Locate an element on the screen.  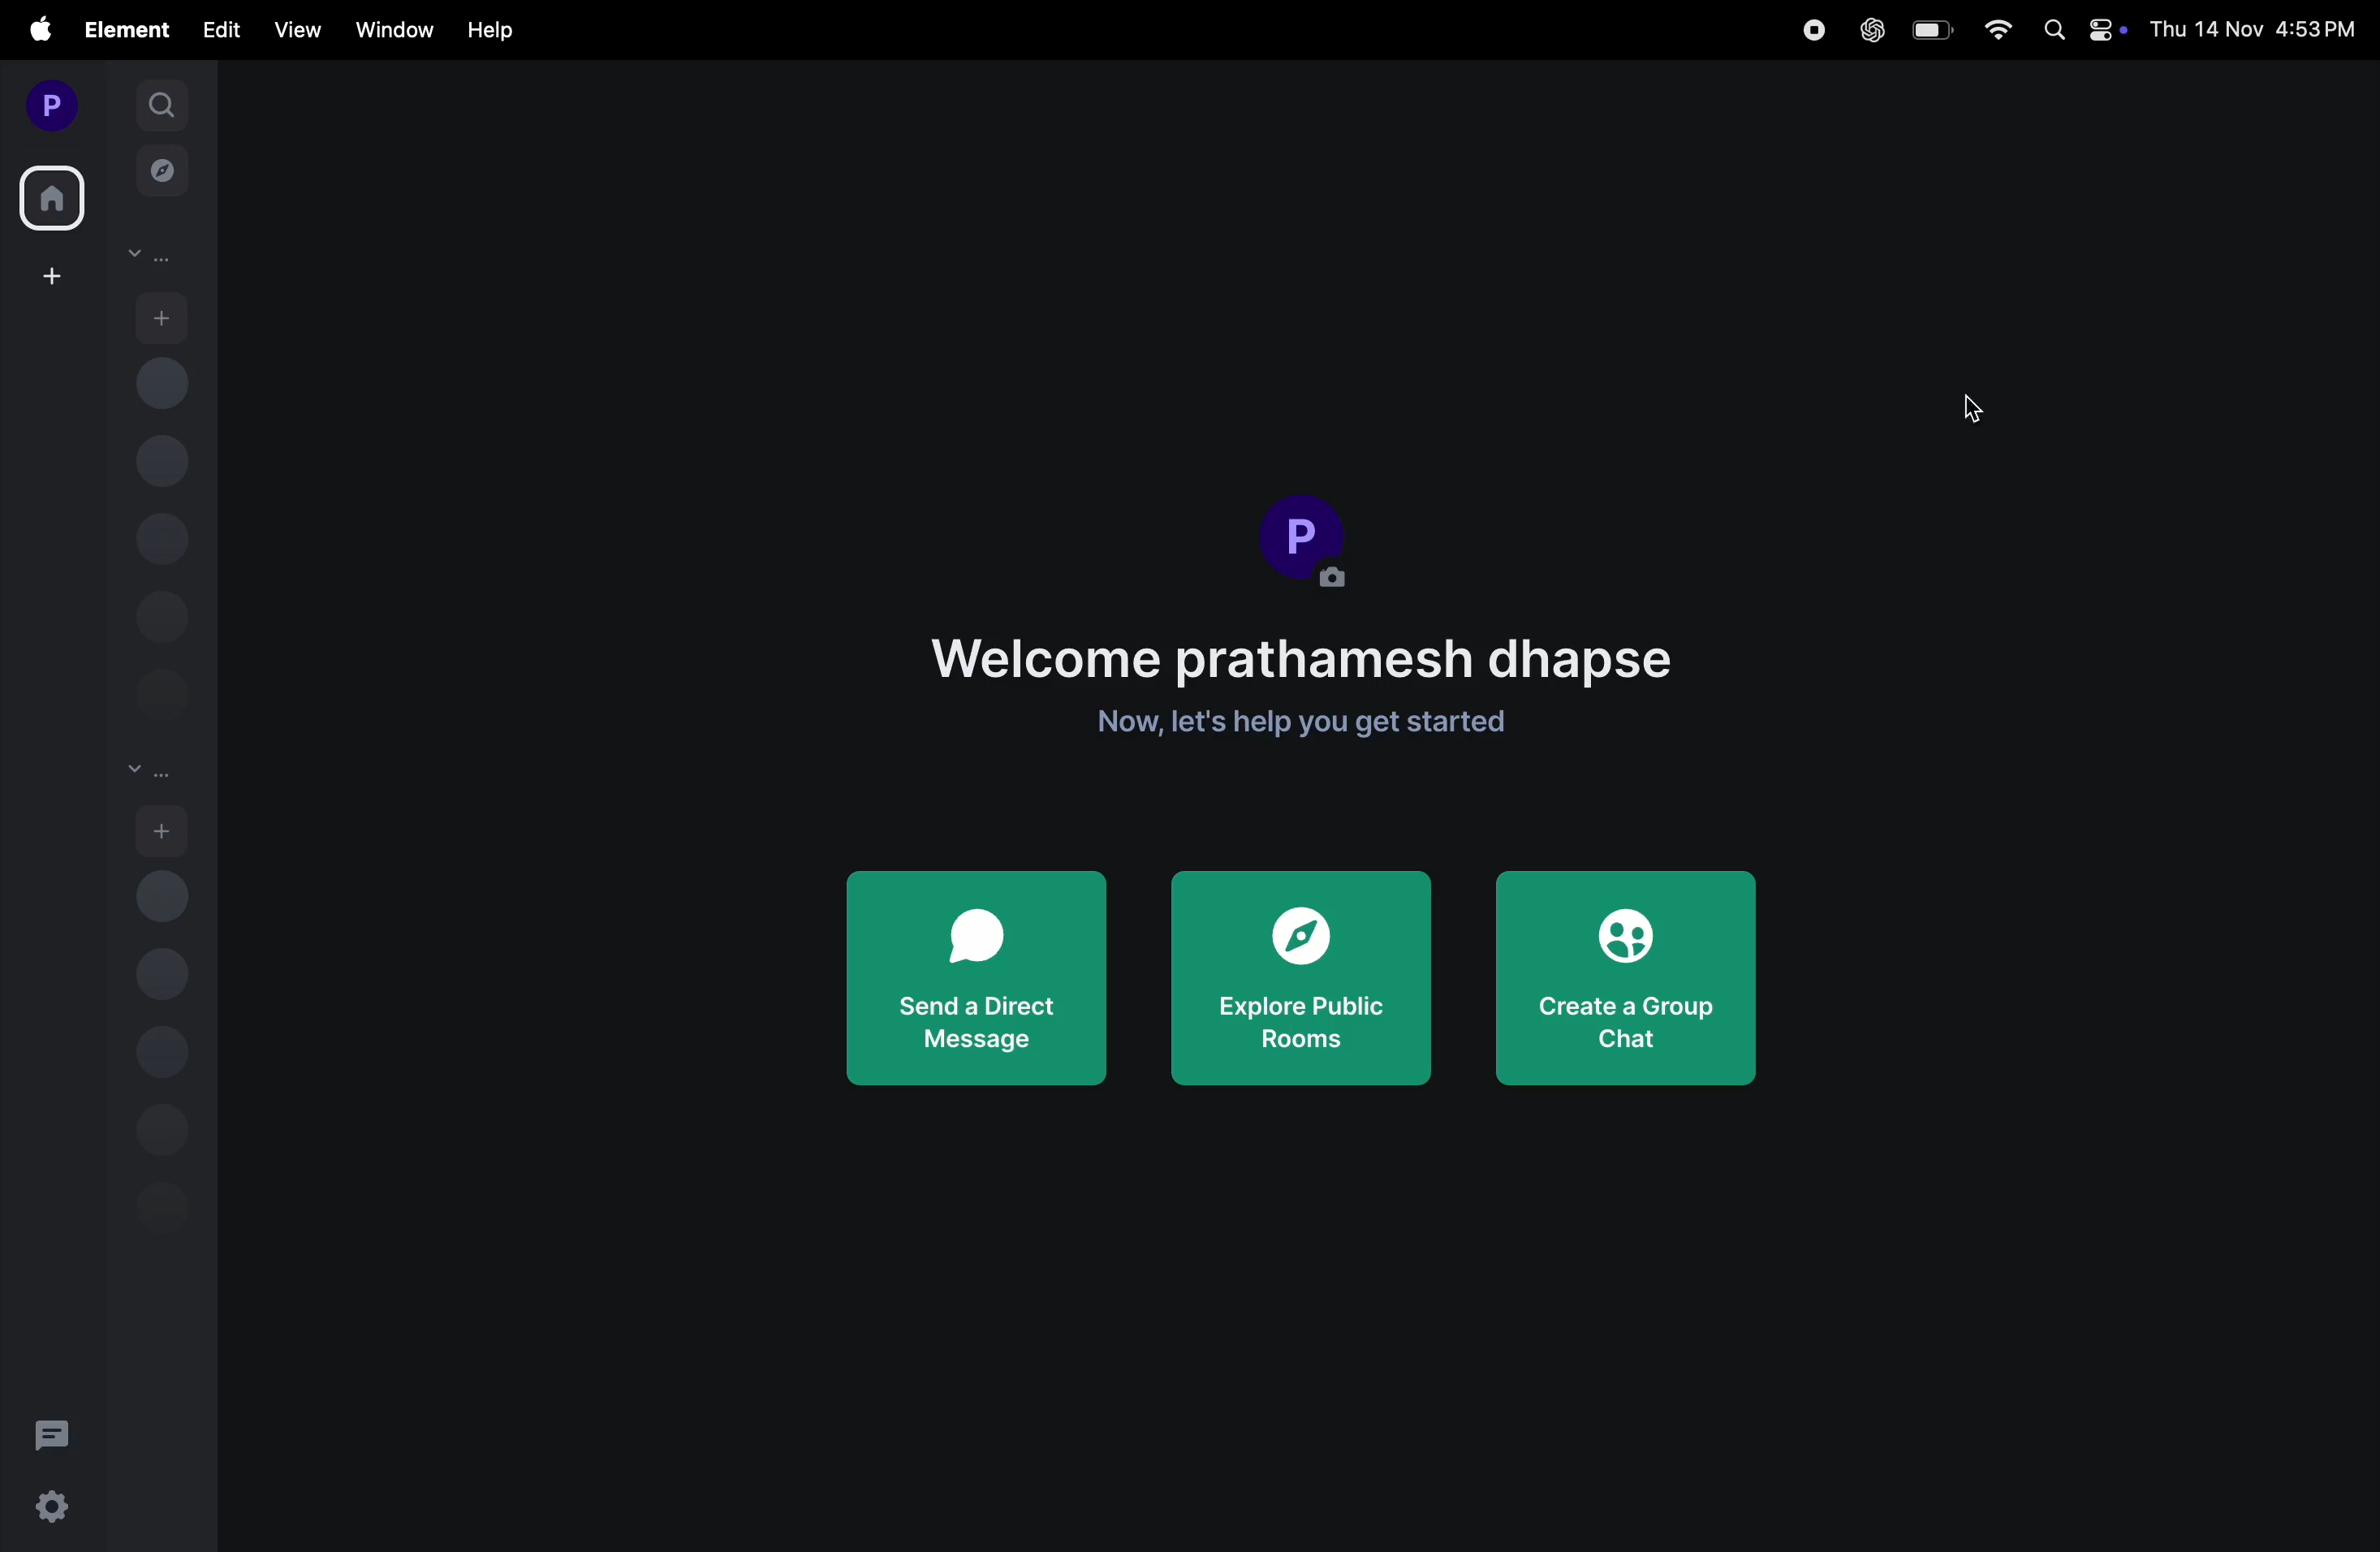
cursor is located at coordinates (1974, 410).